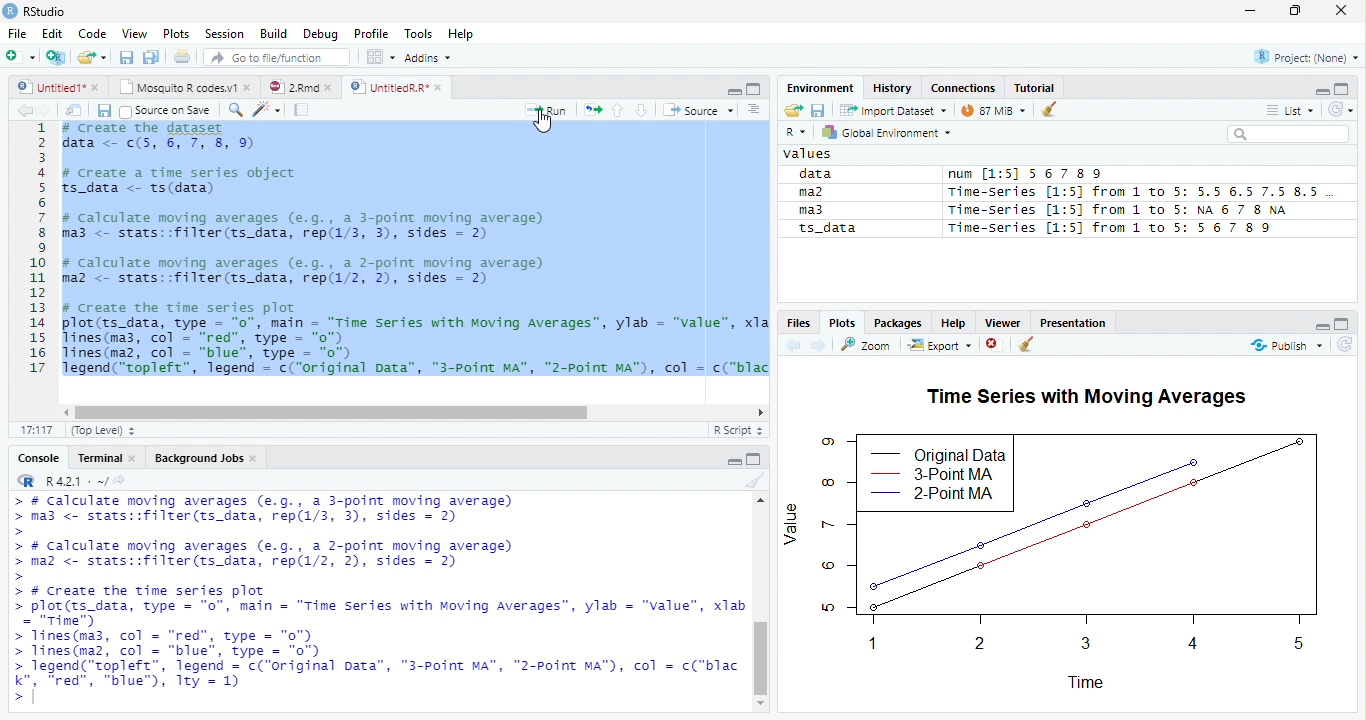 The image size is (1366, 720). I want to click on Connections, so click(962, 88).